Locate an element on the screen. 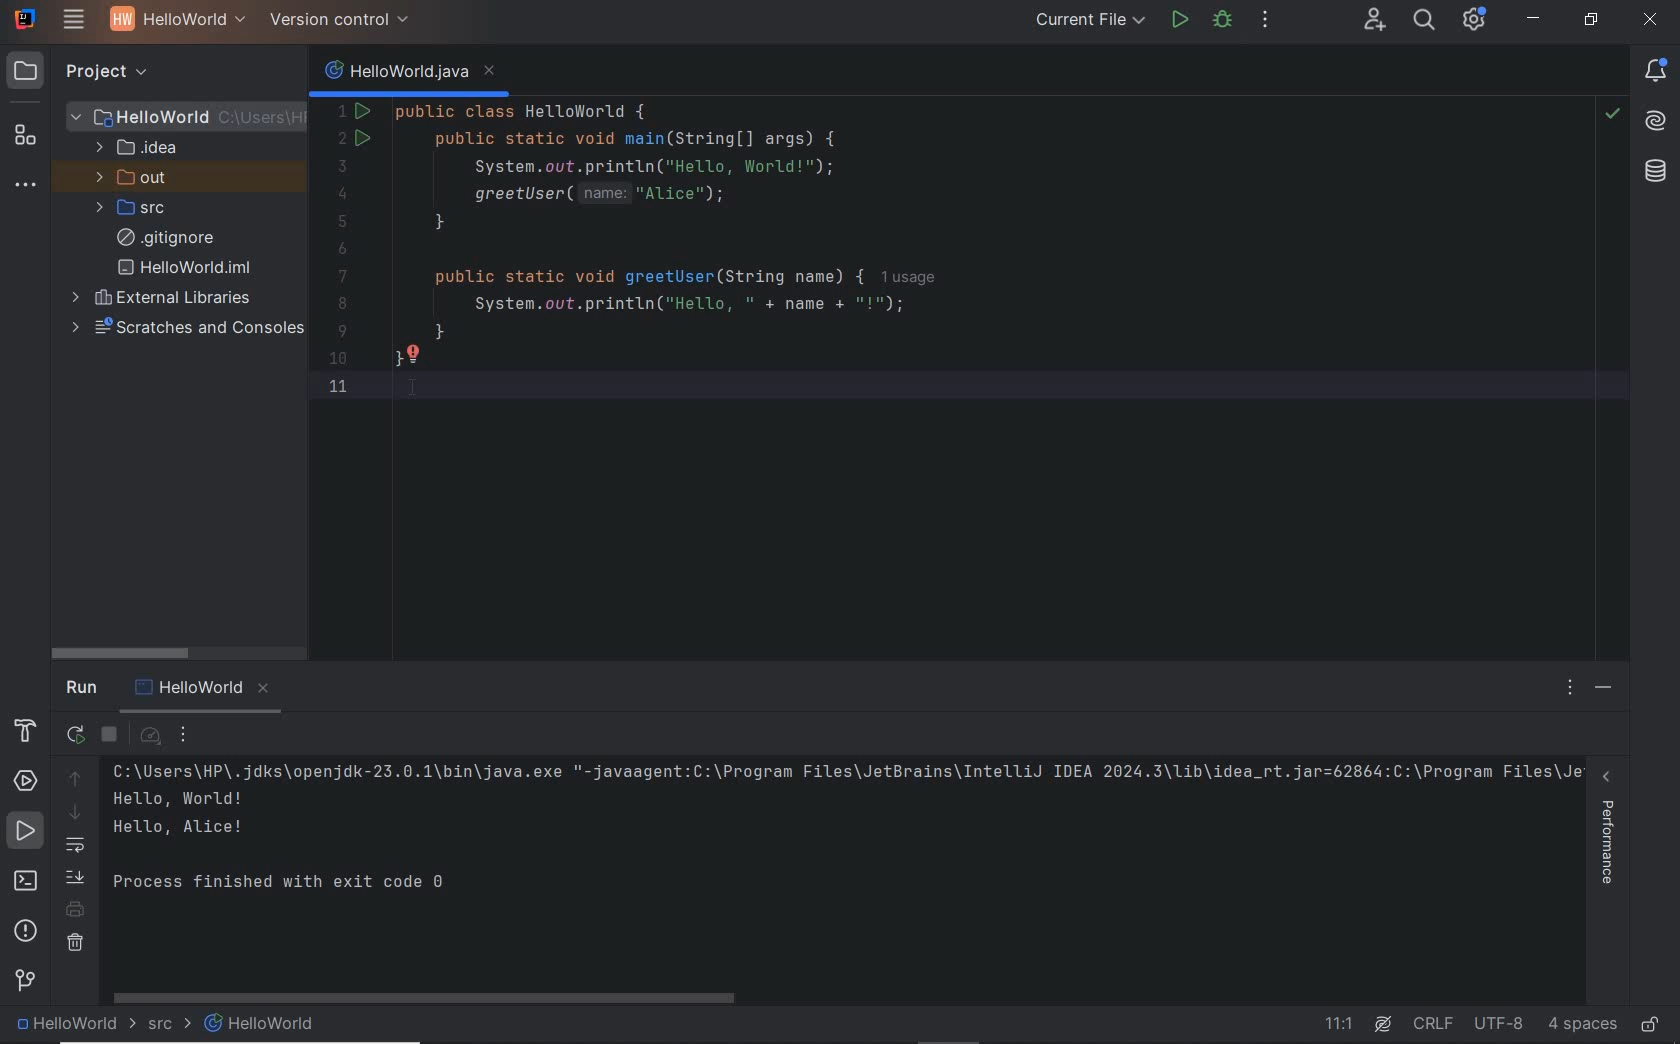 Image resolution: width=1680 pixels, height=1044 pixels. AI Assistant is located at coordinates (1382, 1025).